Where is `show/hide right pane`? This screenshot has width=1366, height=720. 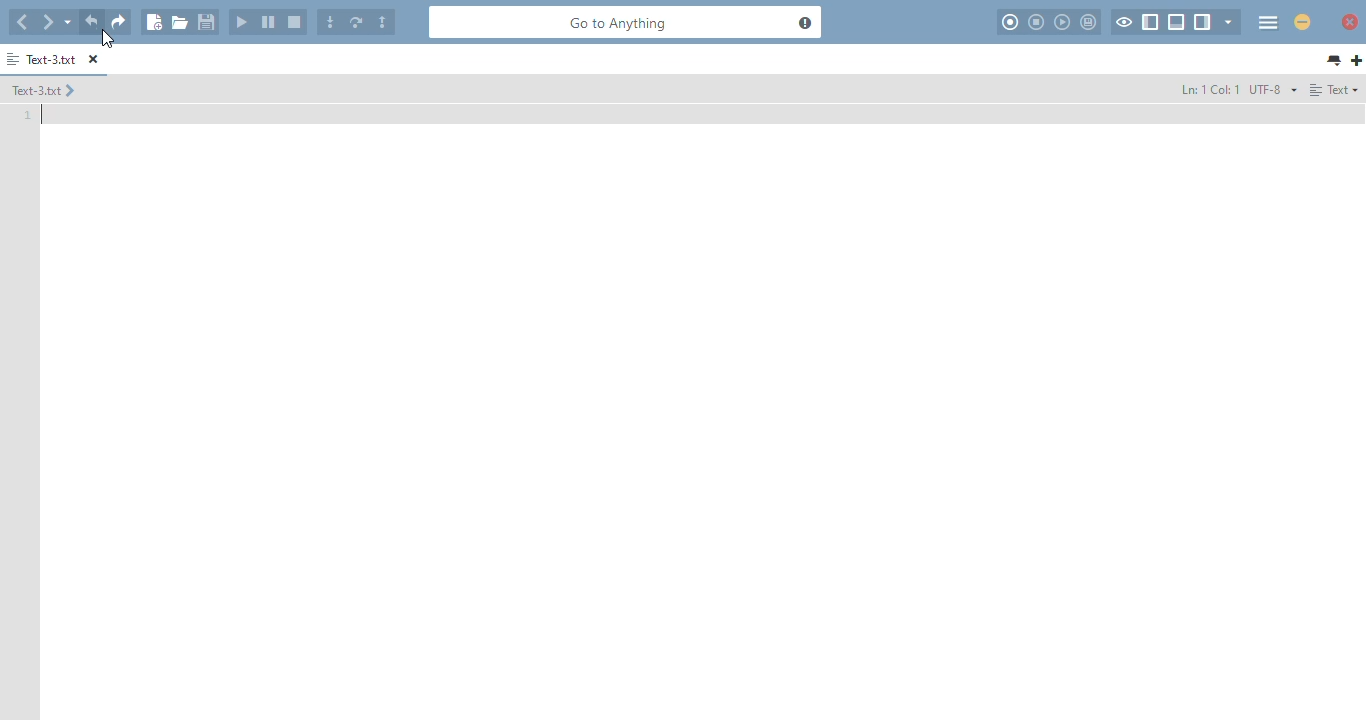 show/hide right pane is located at coordinates (1203, 22).